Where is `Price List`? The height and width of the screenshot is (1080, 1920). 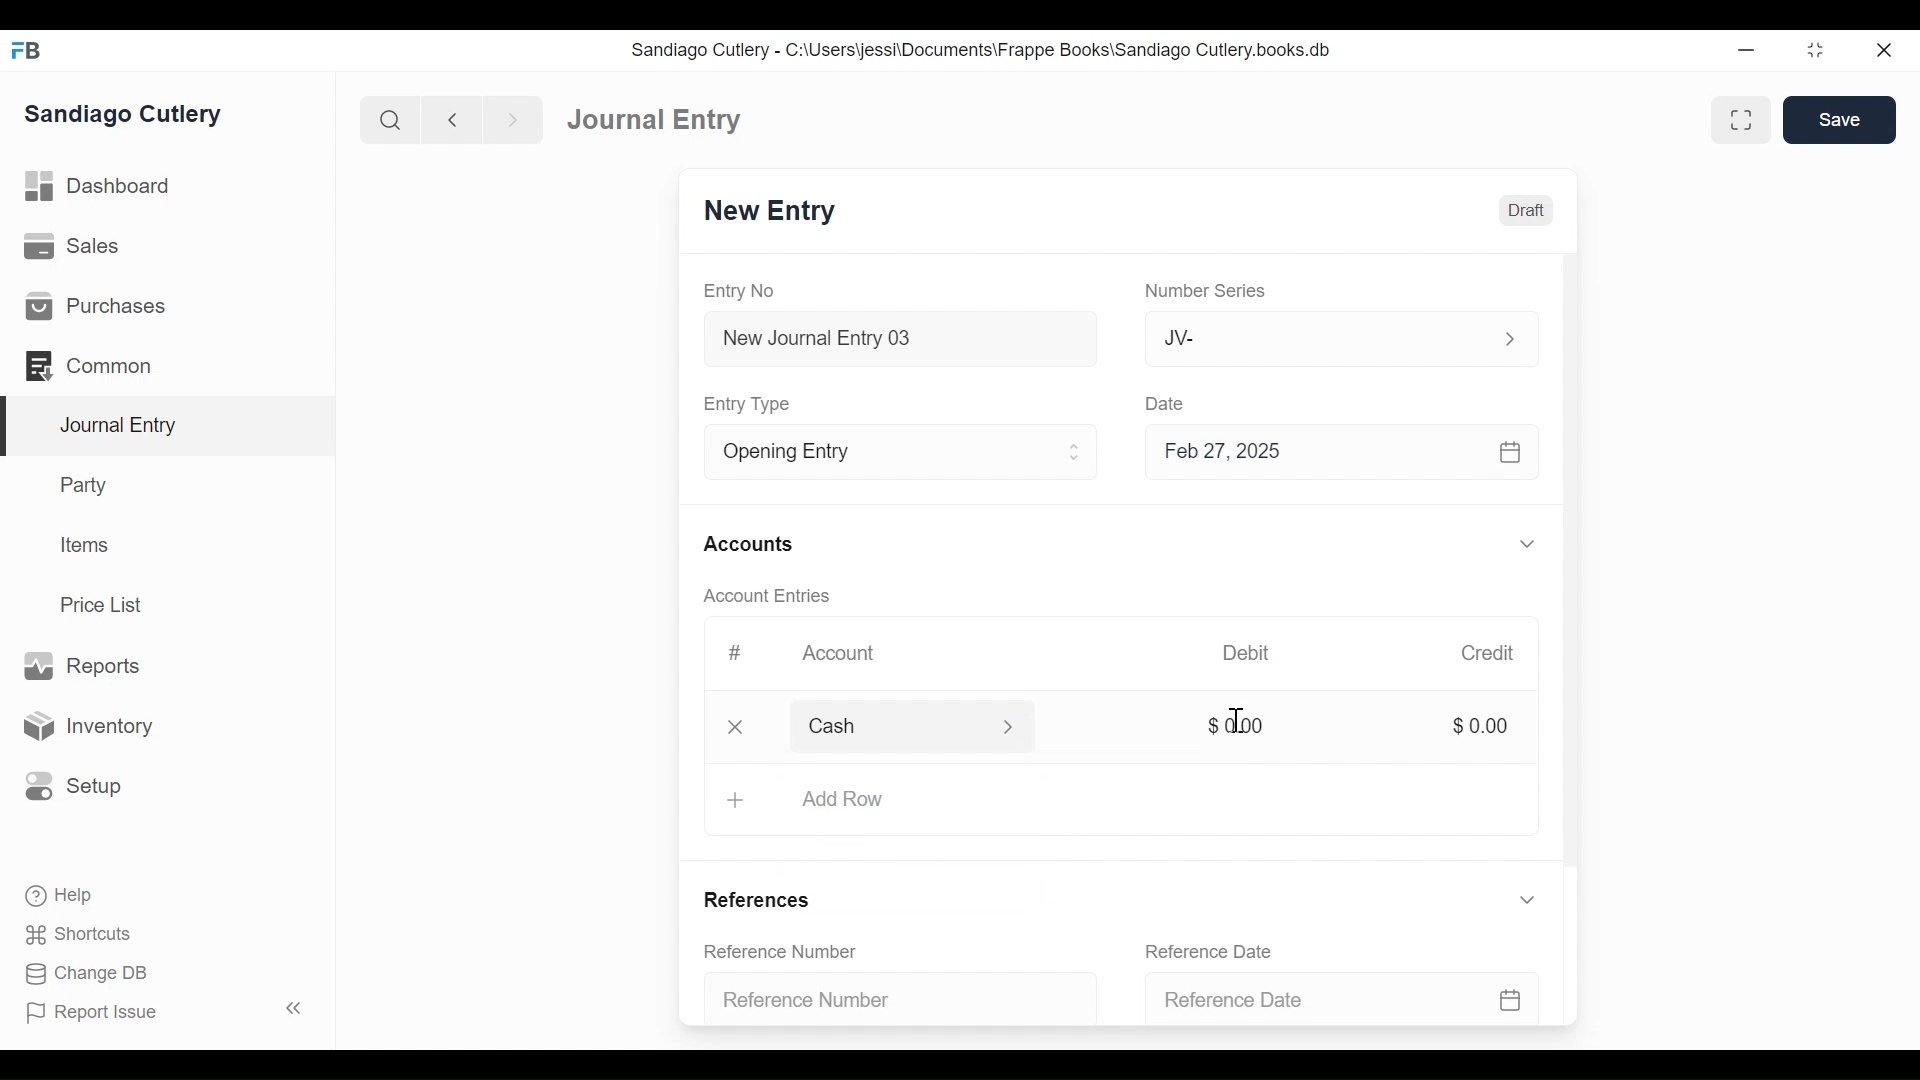
Price List is located at coordinates (105, 604).